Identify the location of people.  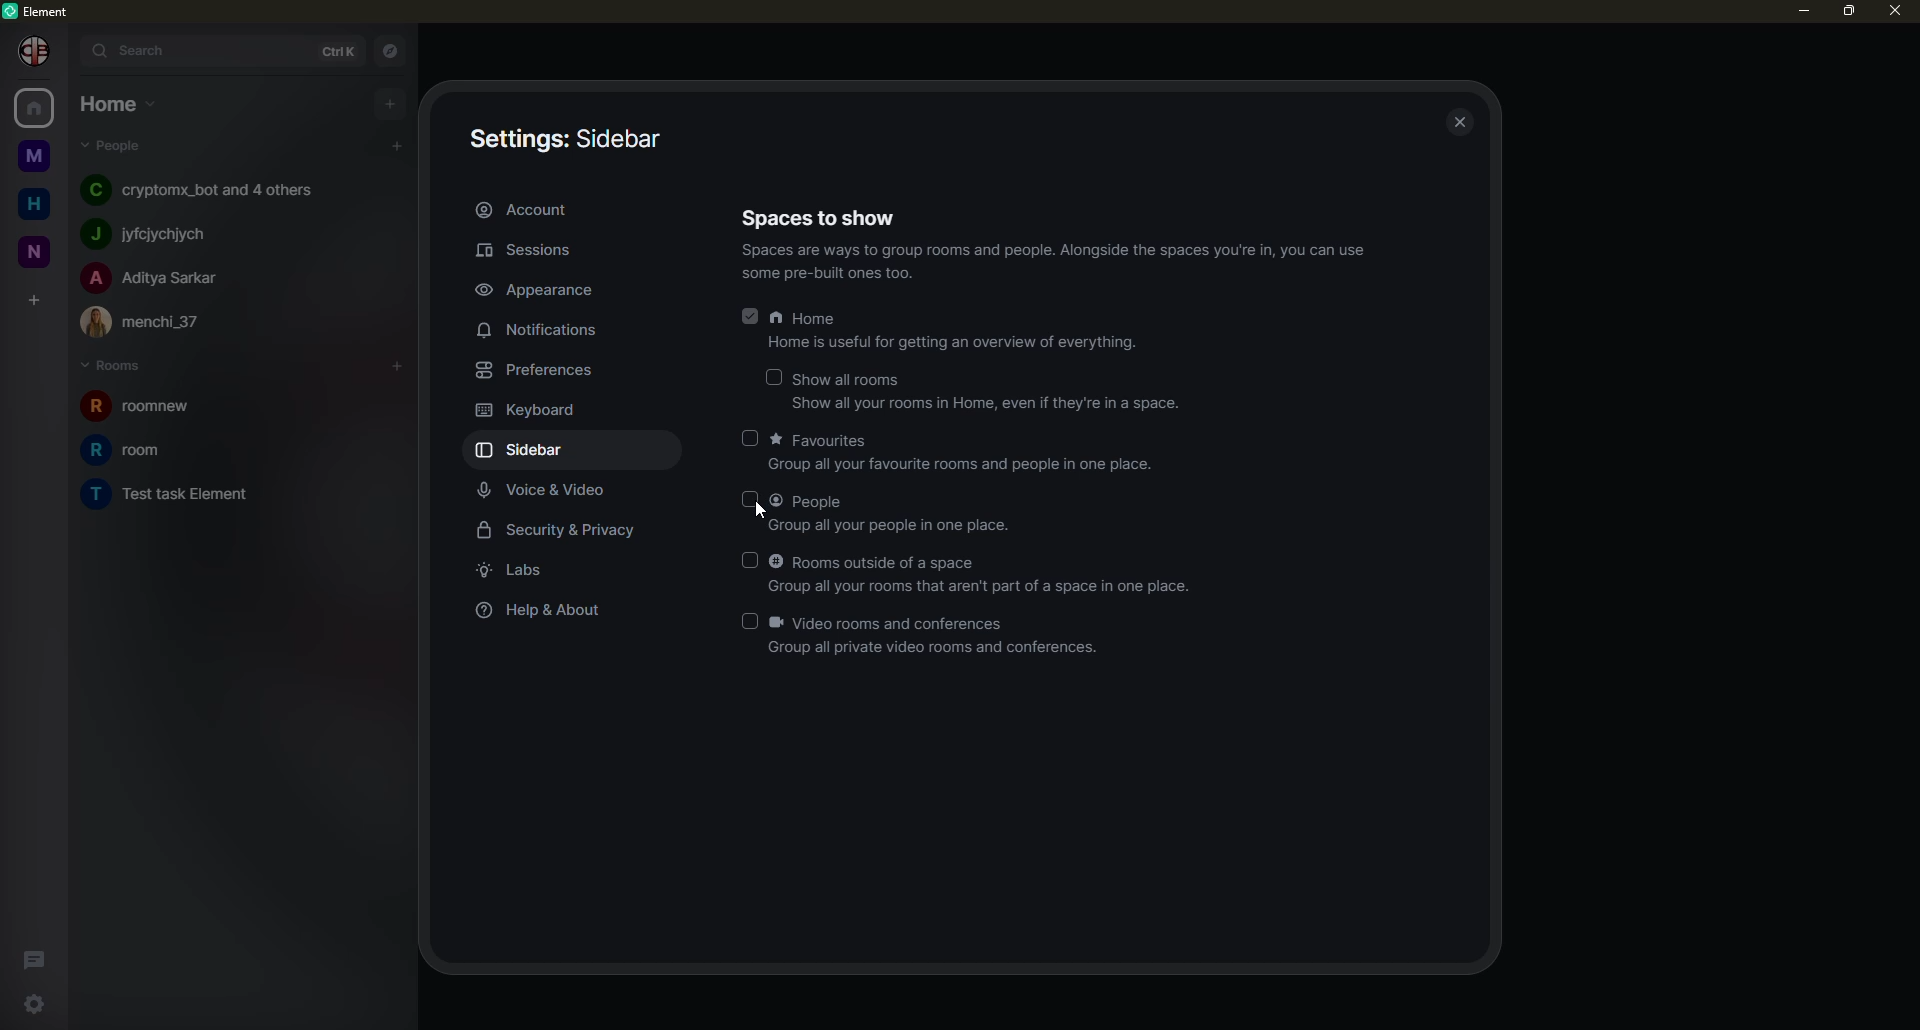
(198, 189).